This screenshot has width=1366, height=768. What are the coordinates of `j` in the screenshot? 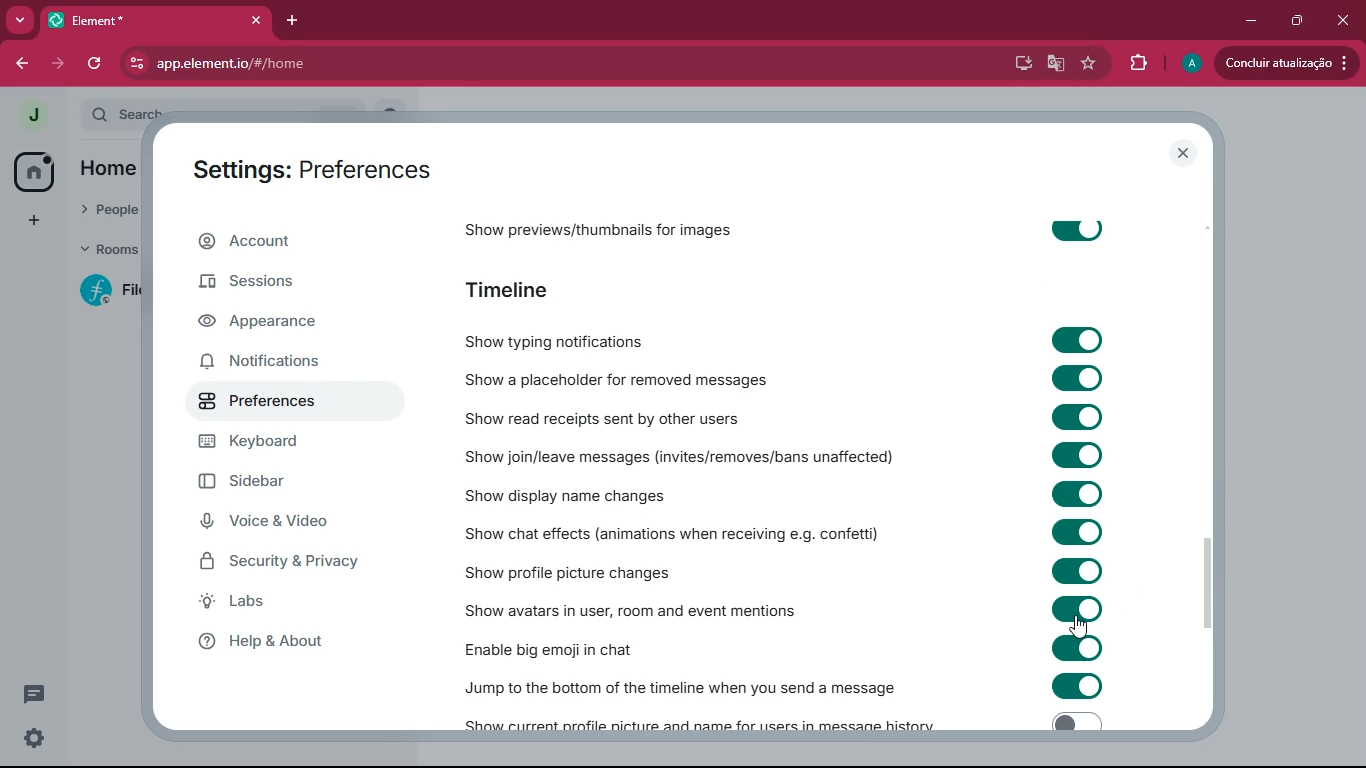 It's located at (32, 116).